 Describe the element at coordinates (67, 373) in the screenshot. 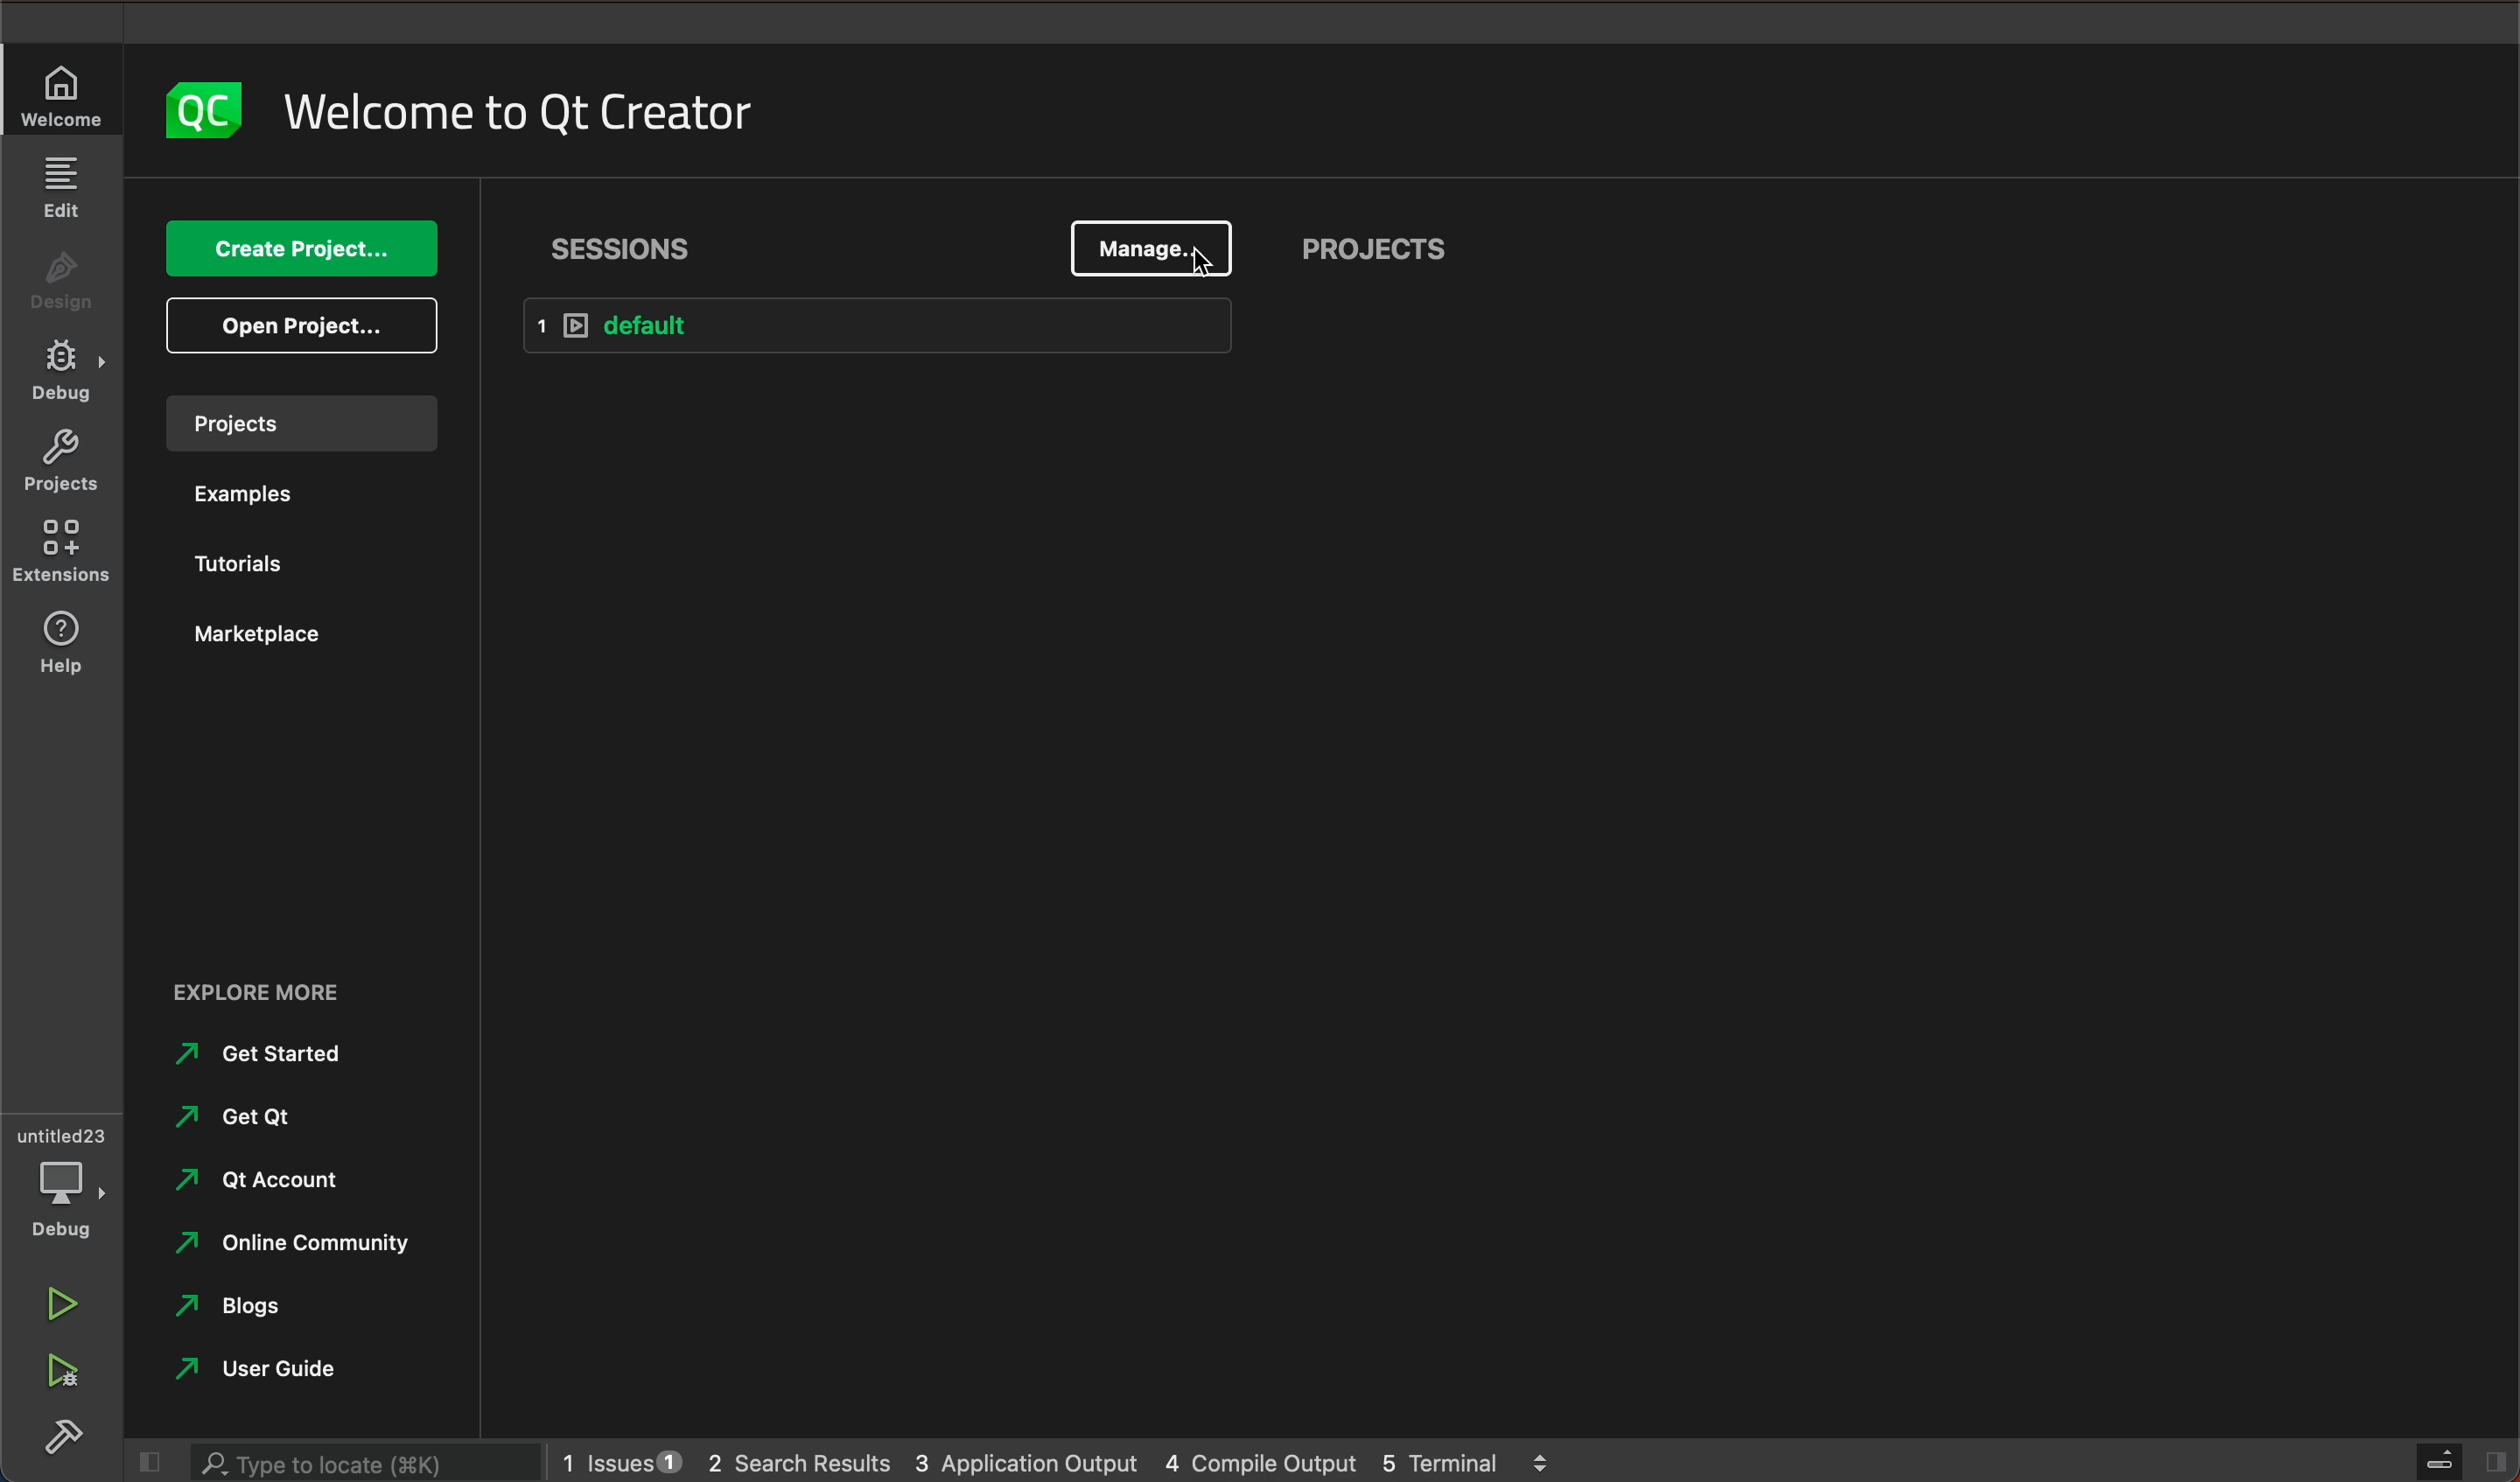

I see `debug` at that location.